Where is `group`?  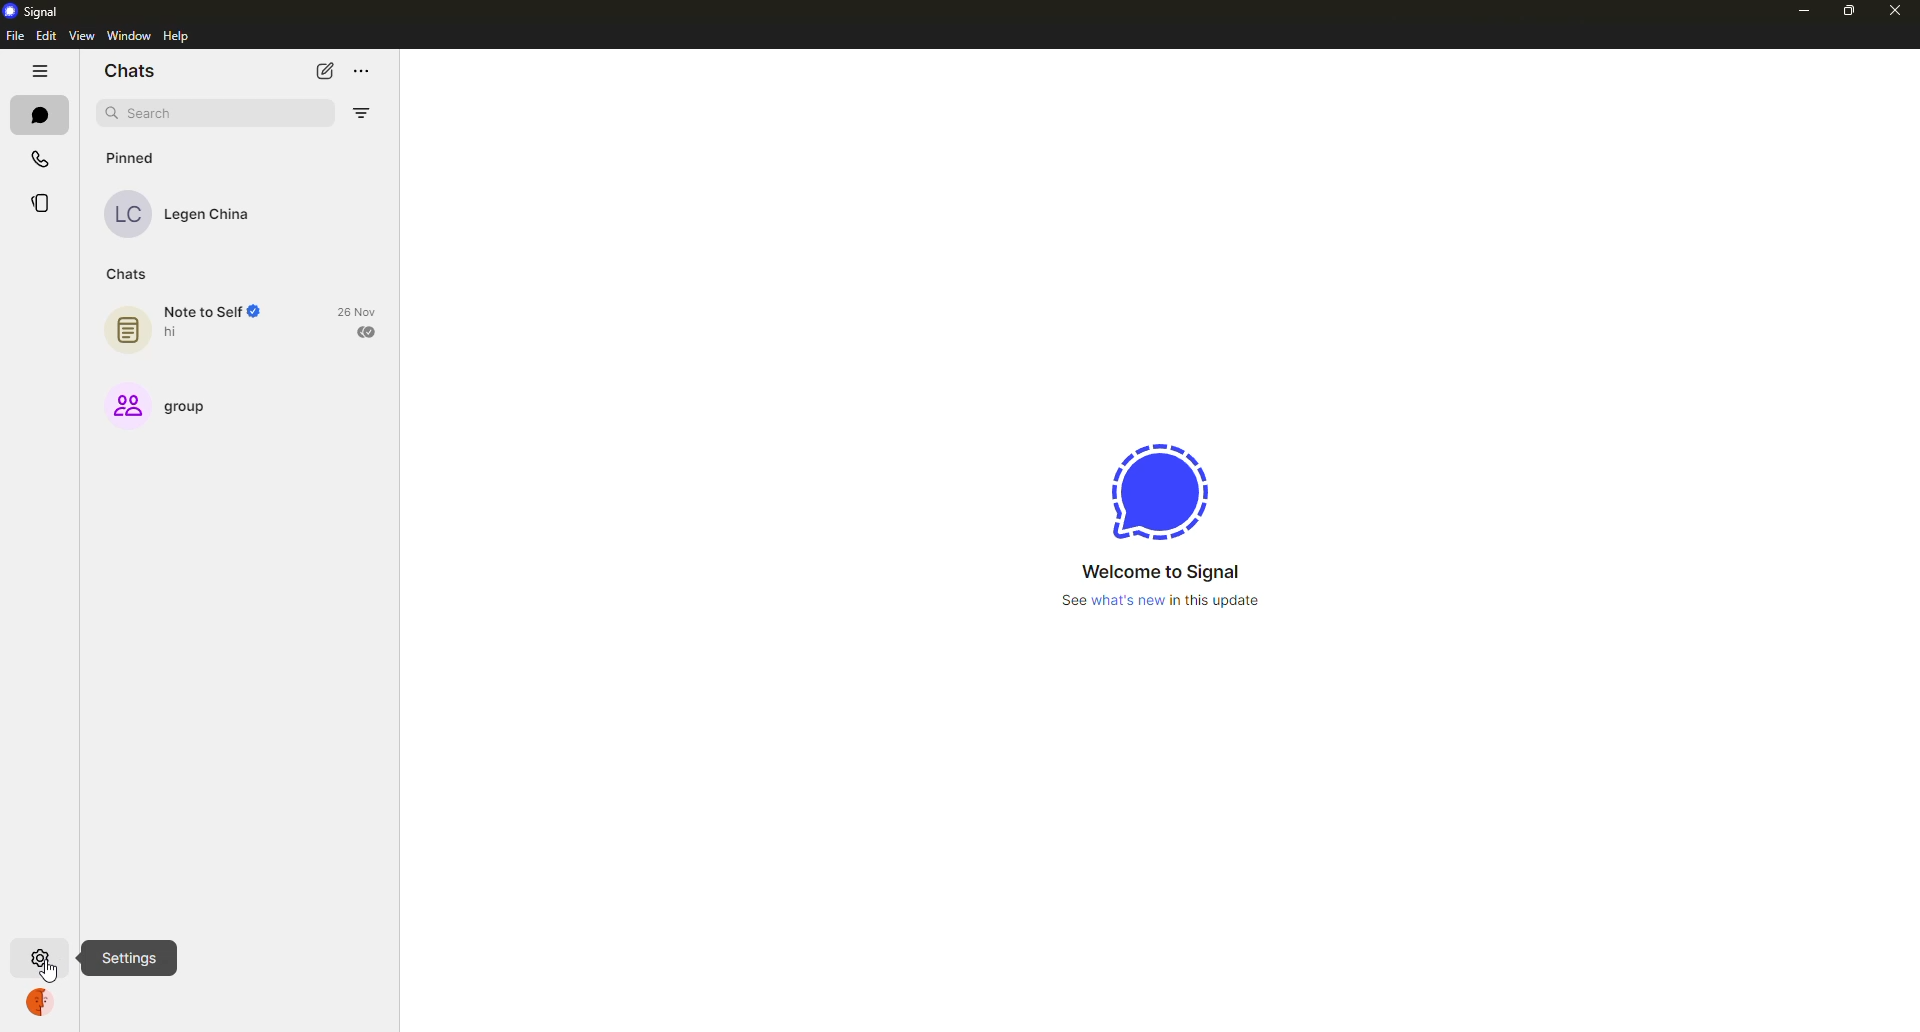 group is located at coordinates (200, 408).